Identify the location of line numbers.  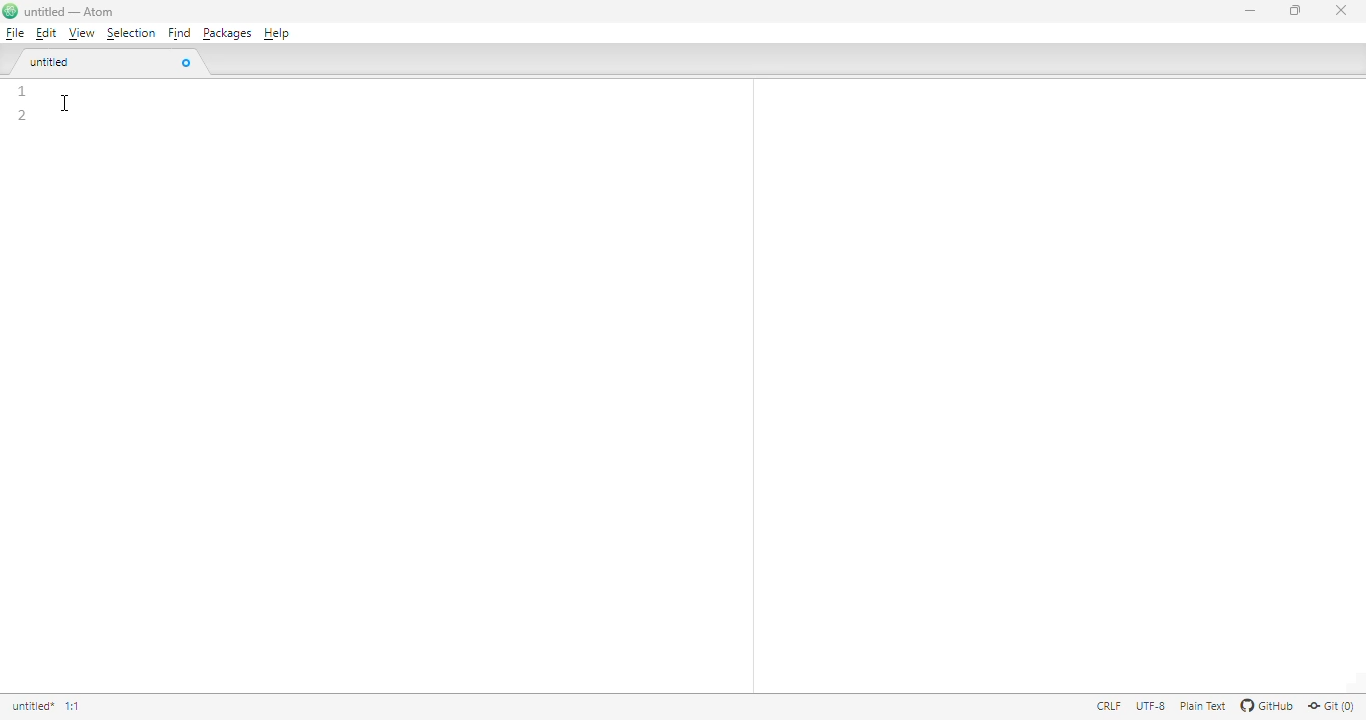
(23, 103).